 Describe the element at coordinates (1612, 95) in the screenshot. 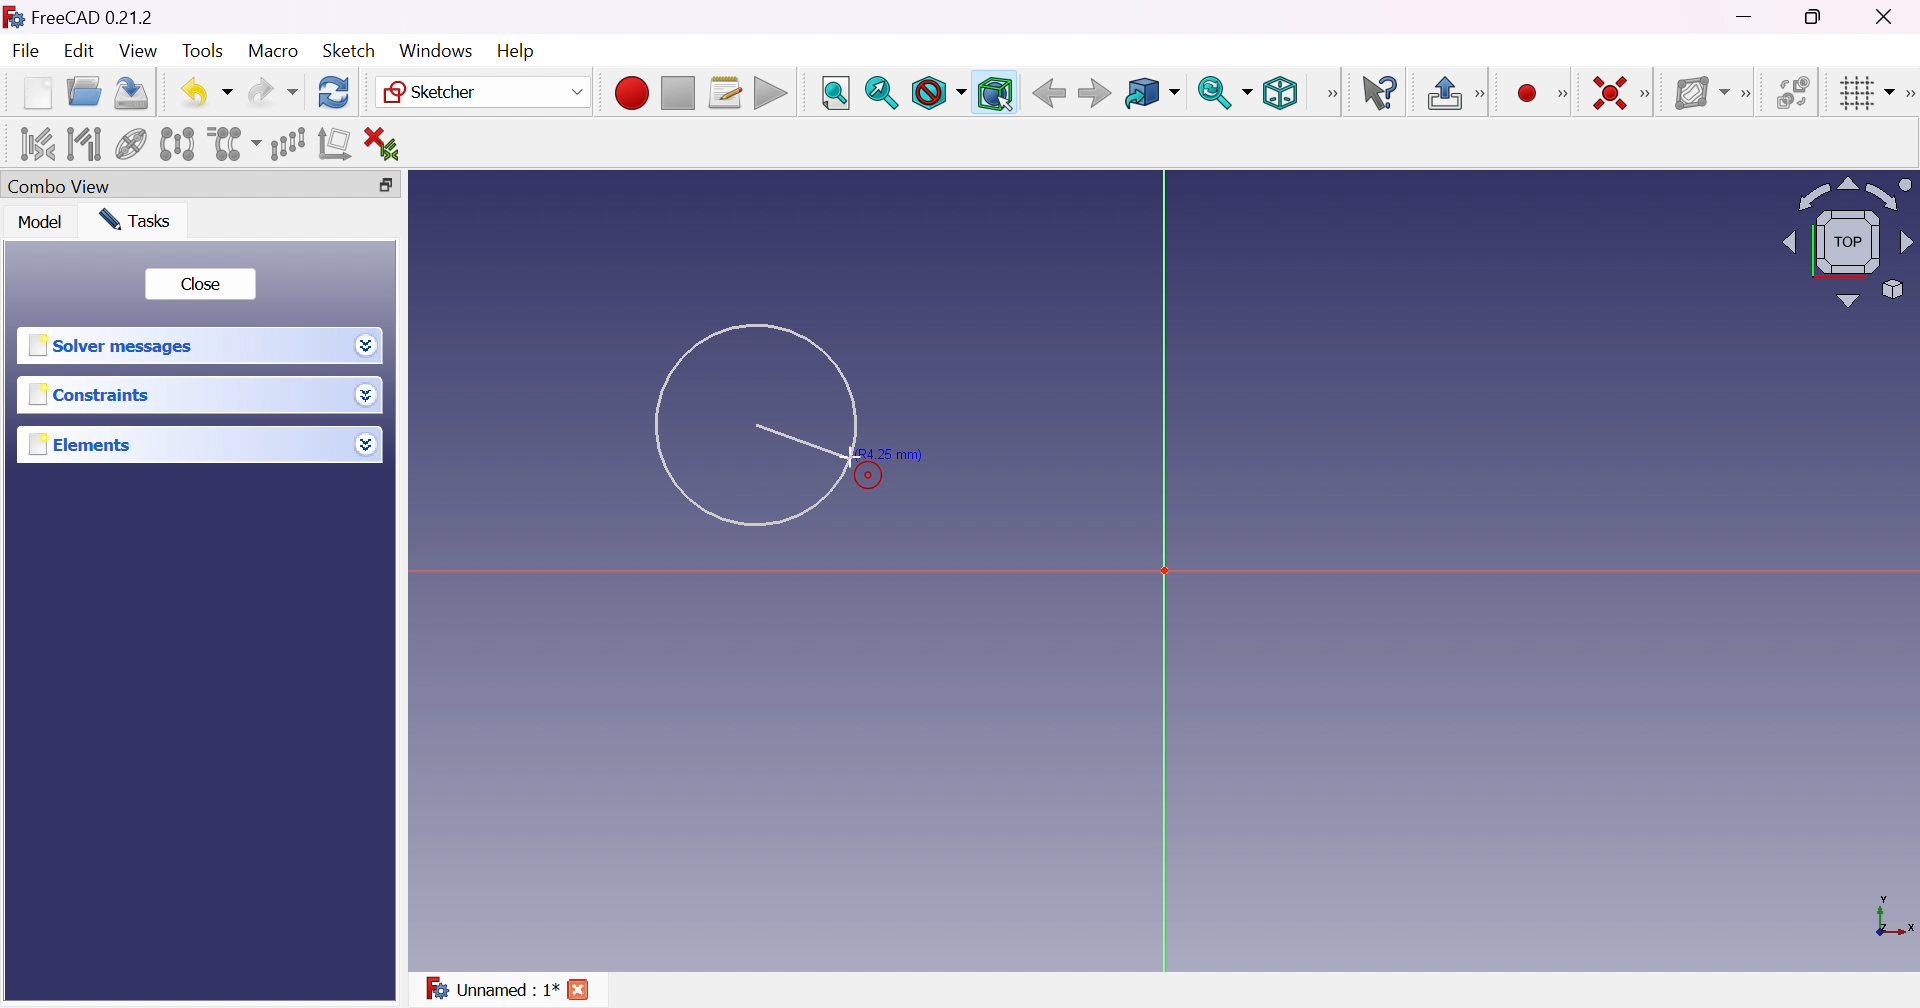

I see `Constrain conincident` at that location.